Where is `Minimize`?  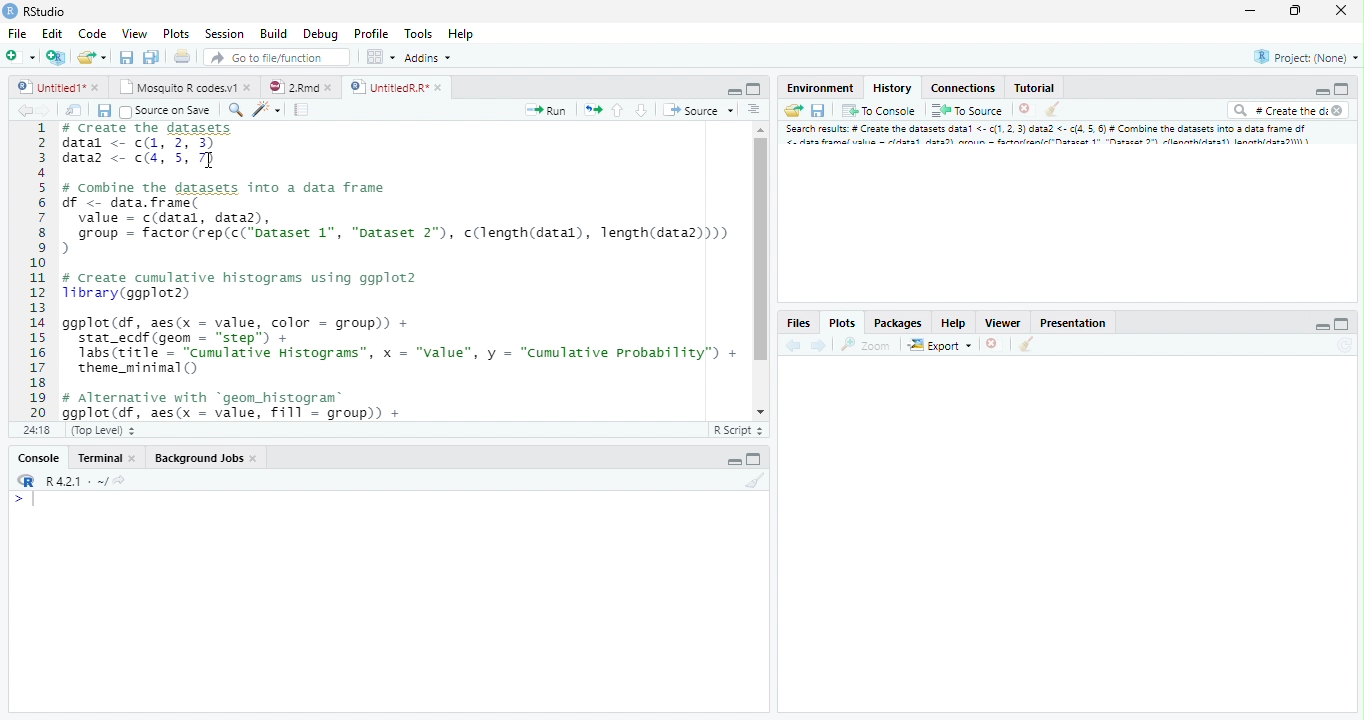
Minimize is located at coordinates (1319, 325).